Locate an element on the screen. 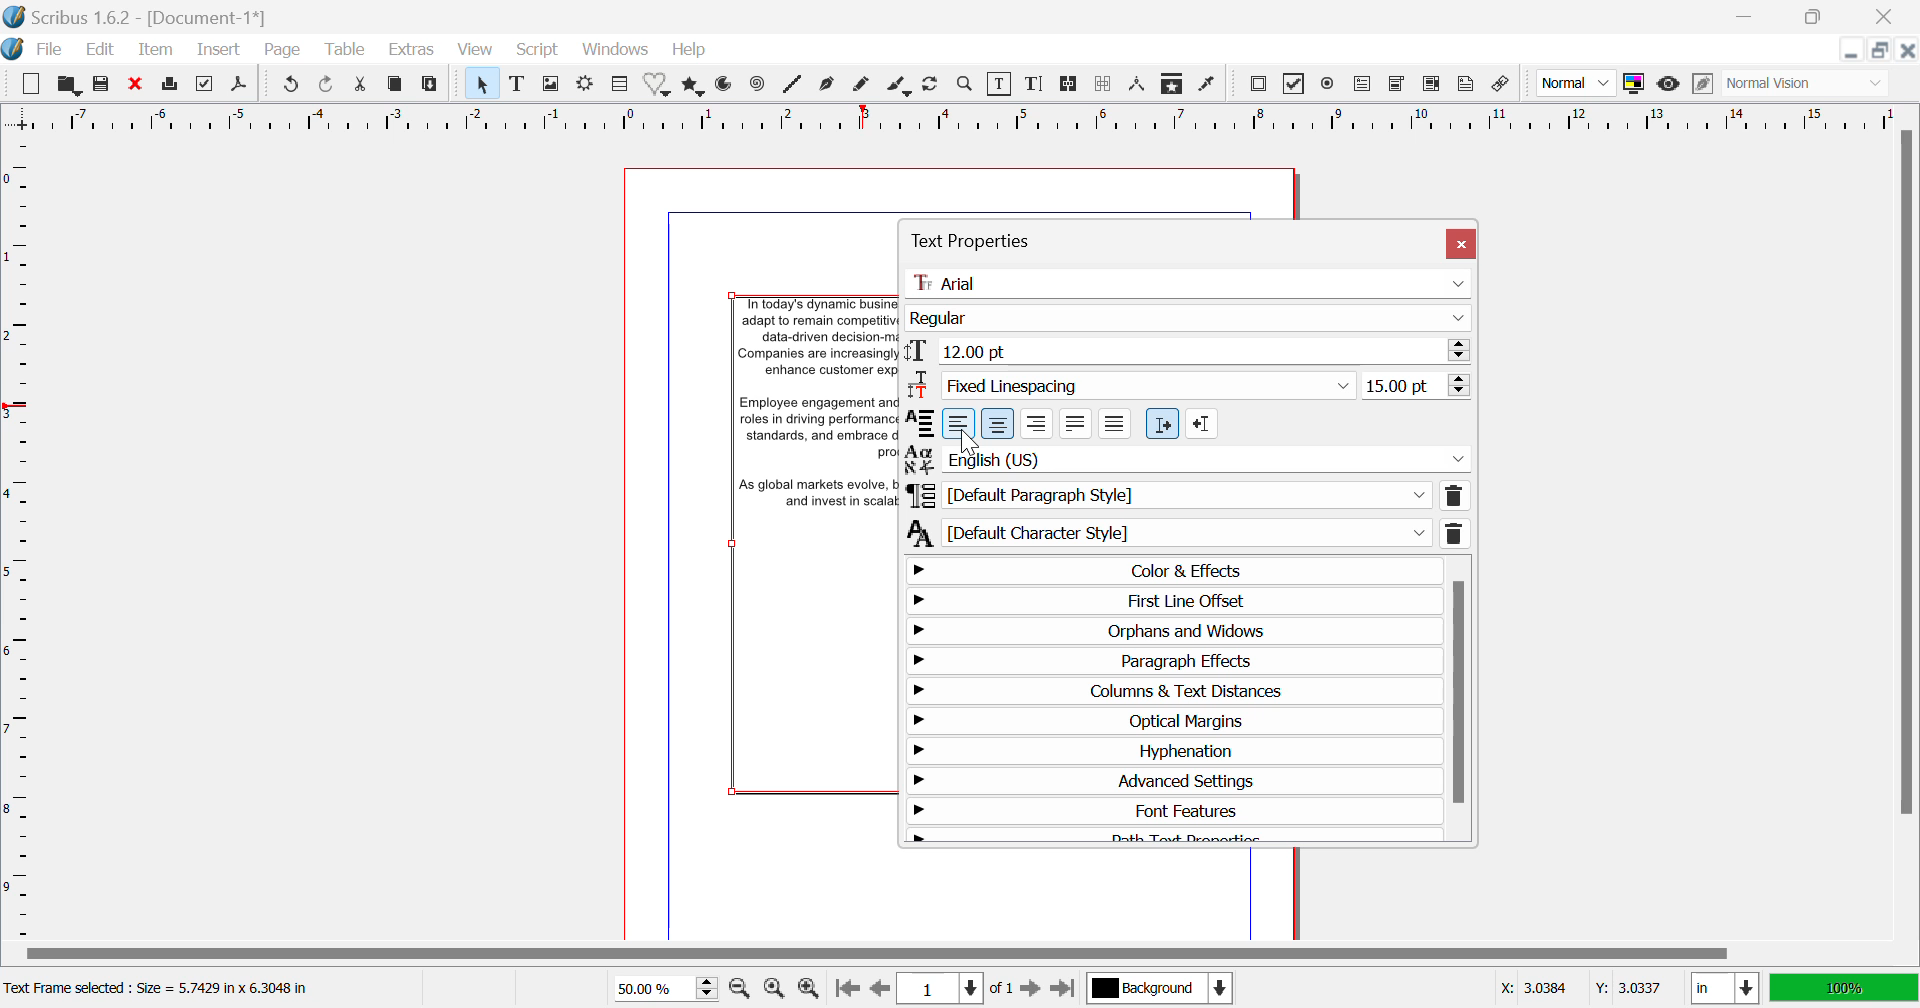 This screenshot has height=1008, width=1920. Scribus 1.62 - [Document 1*] is located at coordinates (140, 17).